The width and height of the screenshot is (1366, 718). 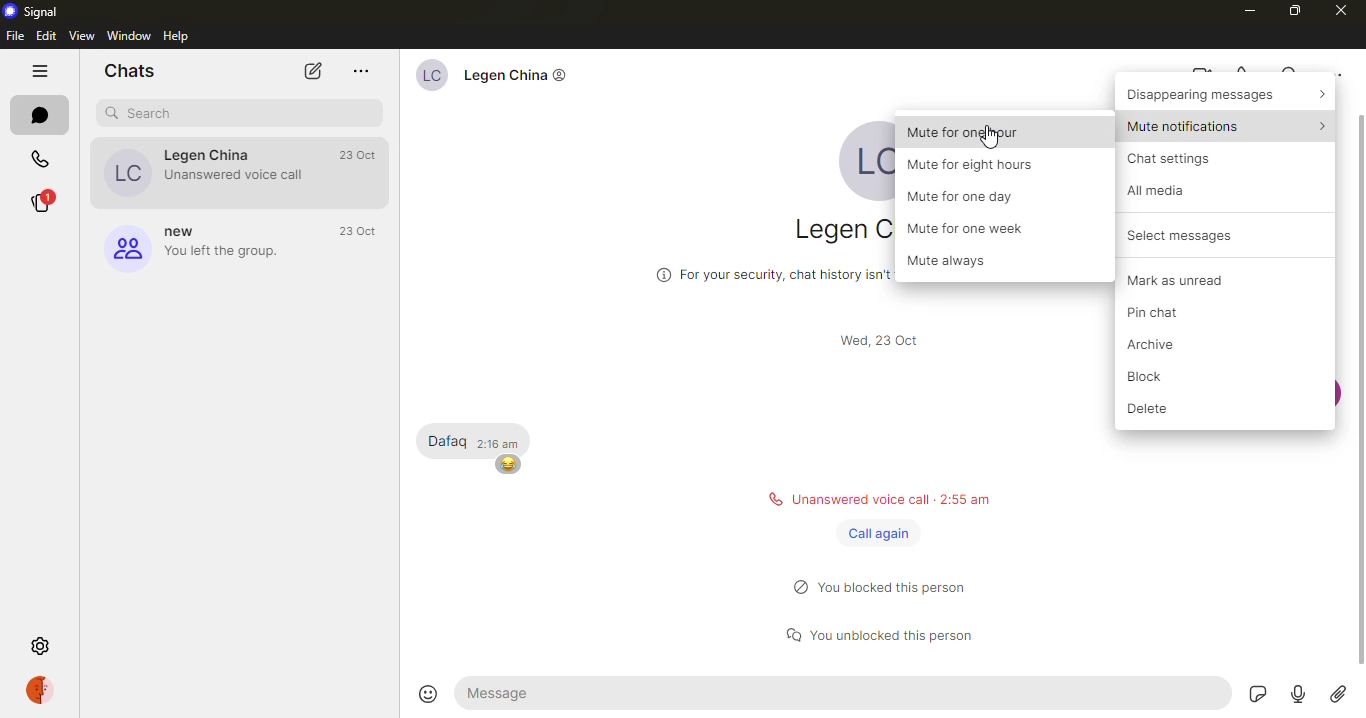 I want to click on profile, so click(x=46, y=689).